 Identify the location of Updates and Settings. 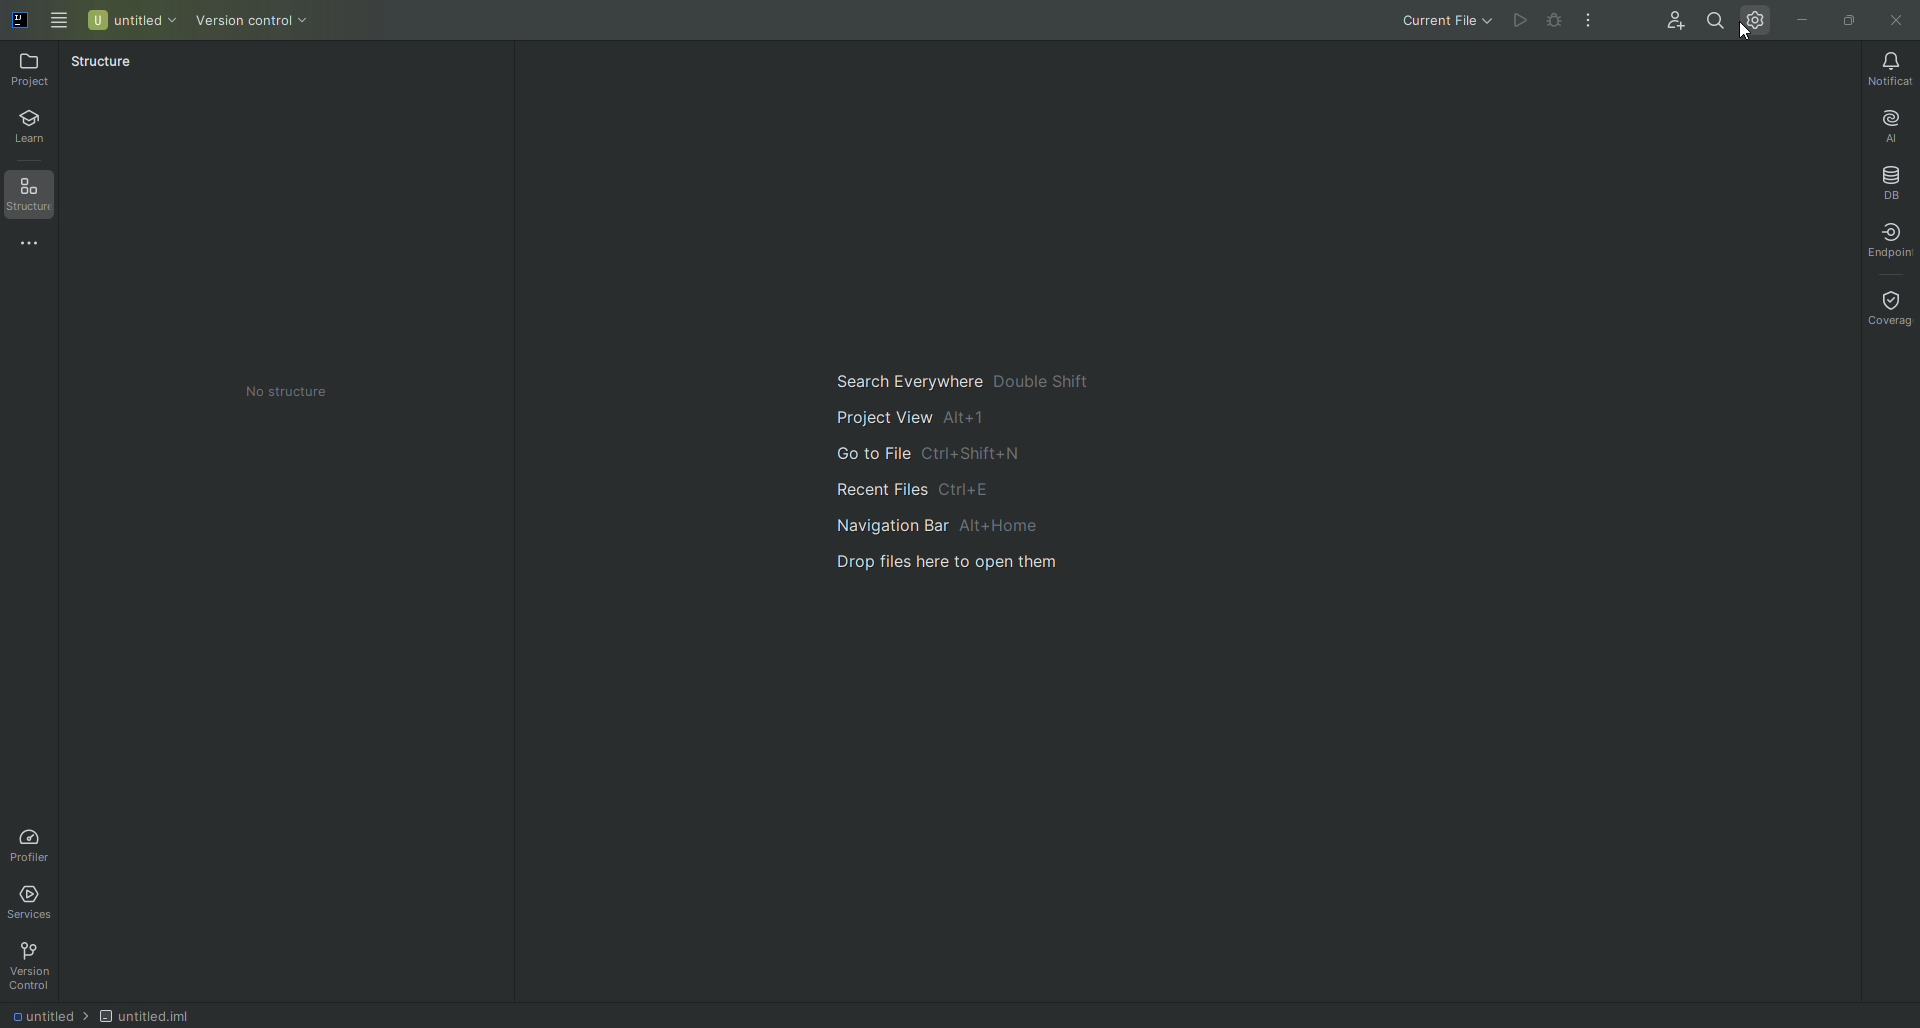
(1753, 22).